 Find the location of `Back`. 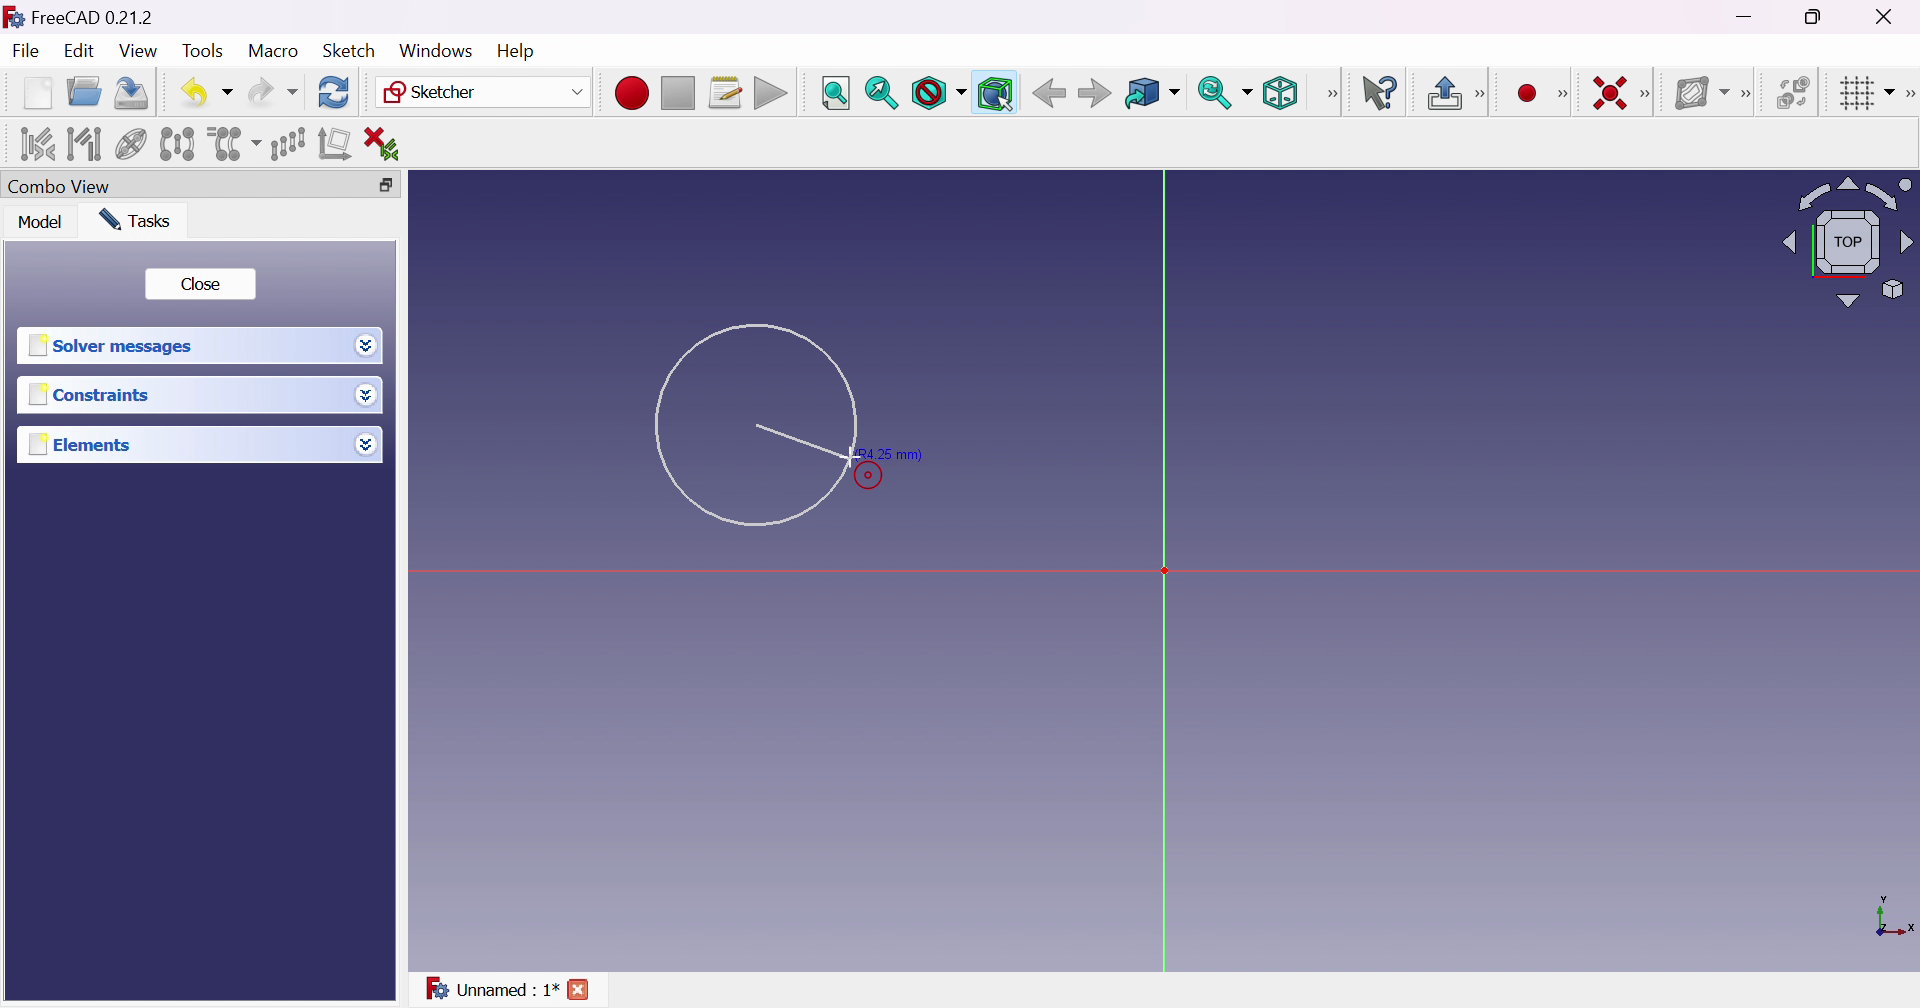

Back is located at coordinates (1093, 93).